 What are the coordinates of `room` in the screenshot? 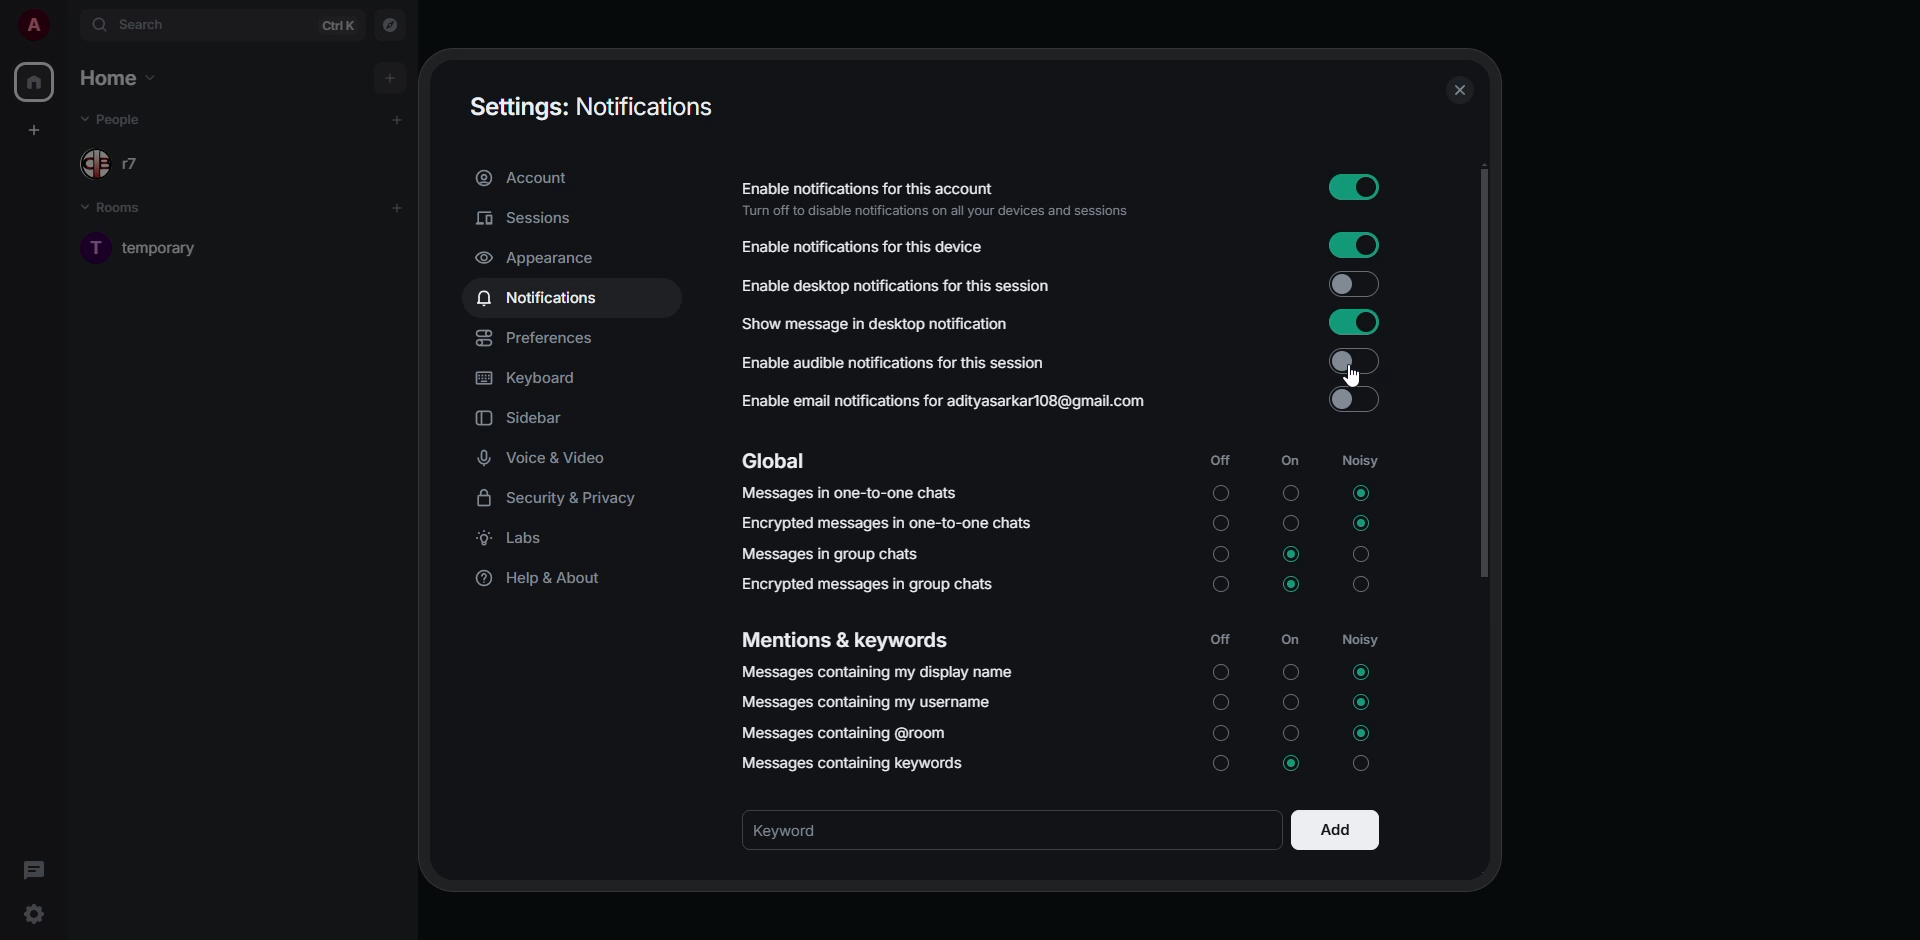 It's located at (163, 247).